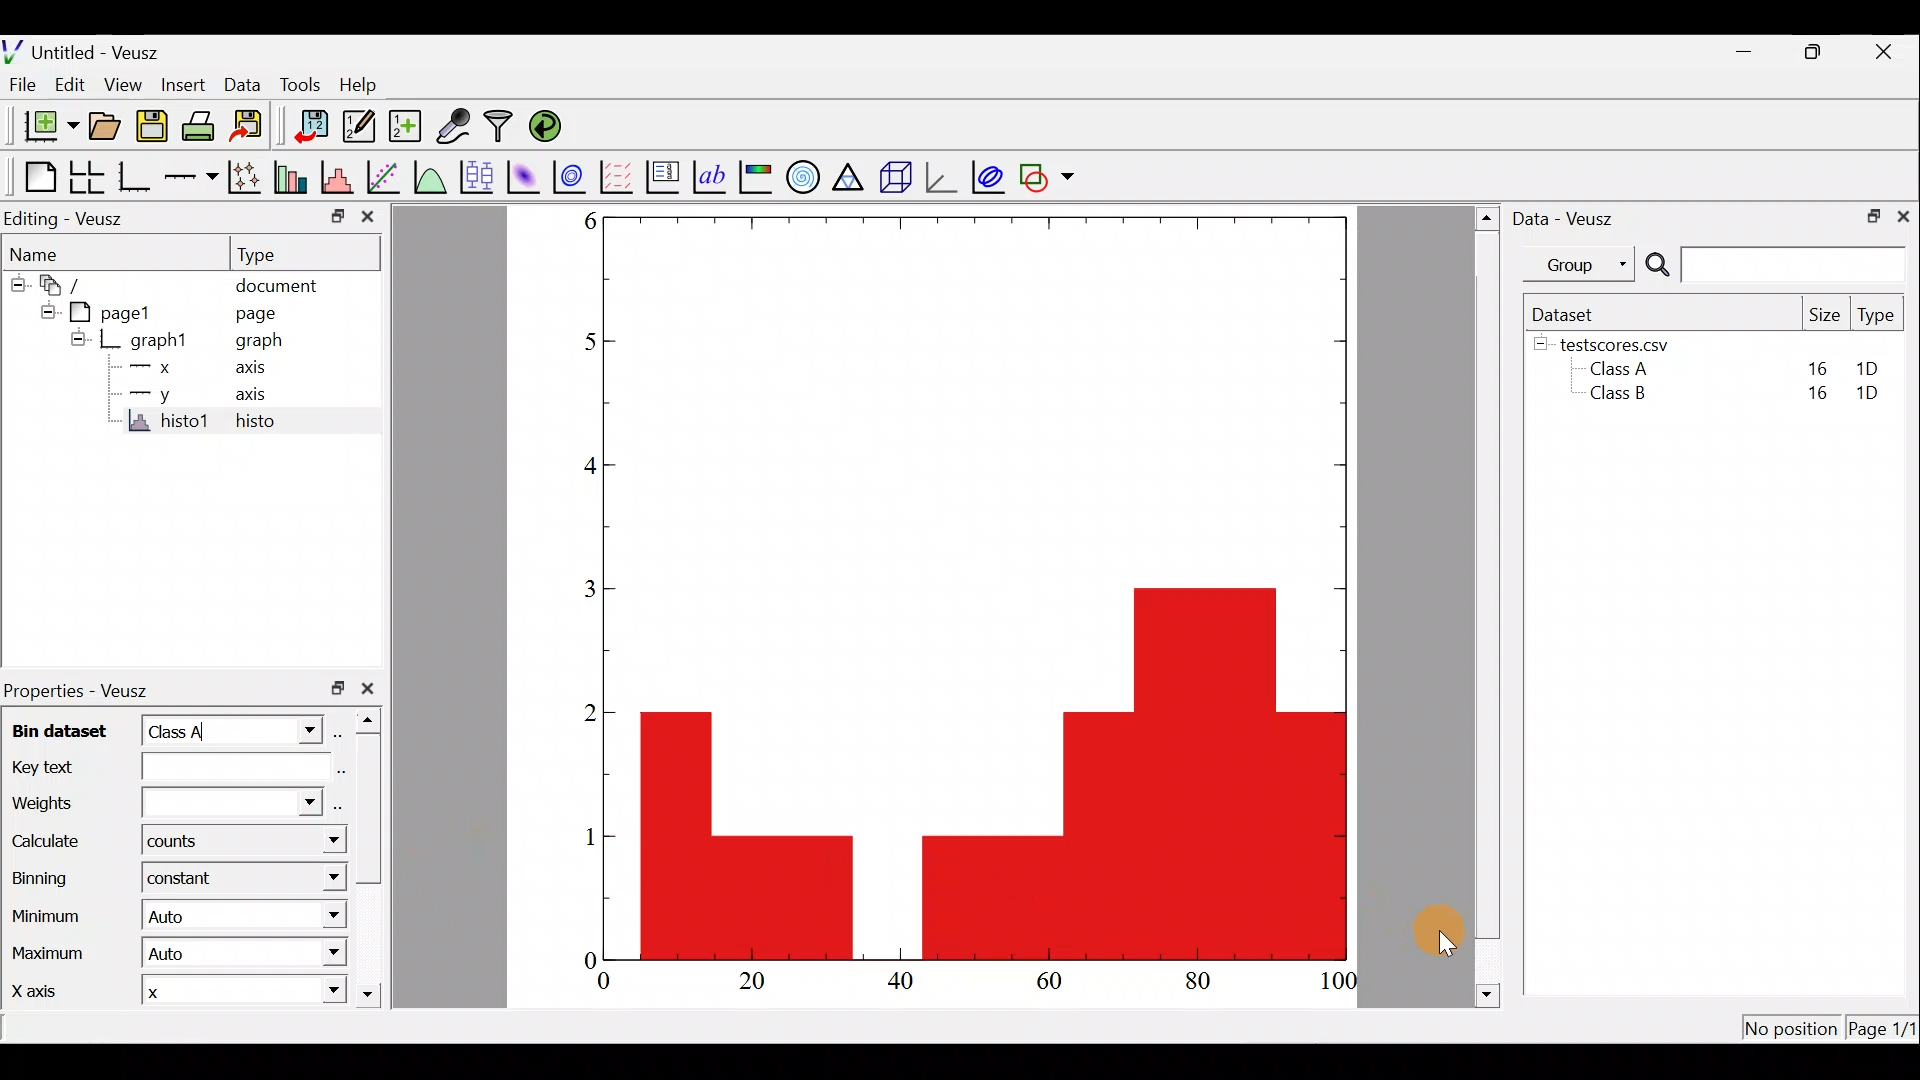 The height and width of the screenshot is (1080, 1920). What do you see at coordinates (332, 689) in the screenshot?
I see `restore down` at bounding box center [332, 689].